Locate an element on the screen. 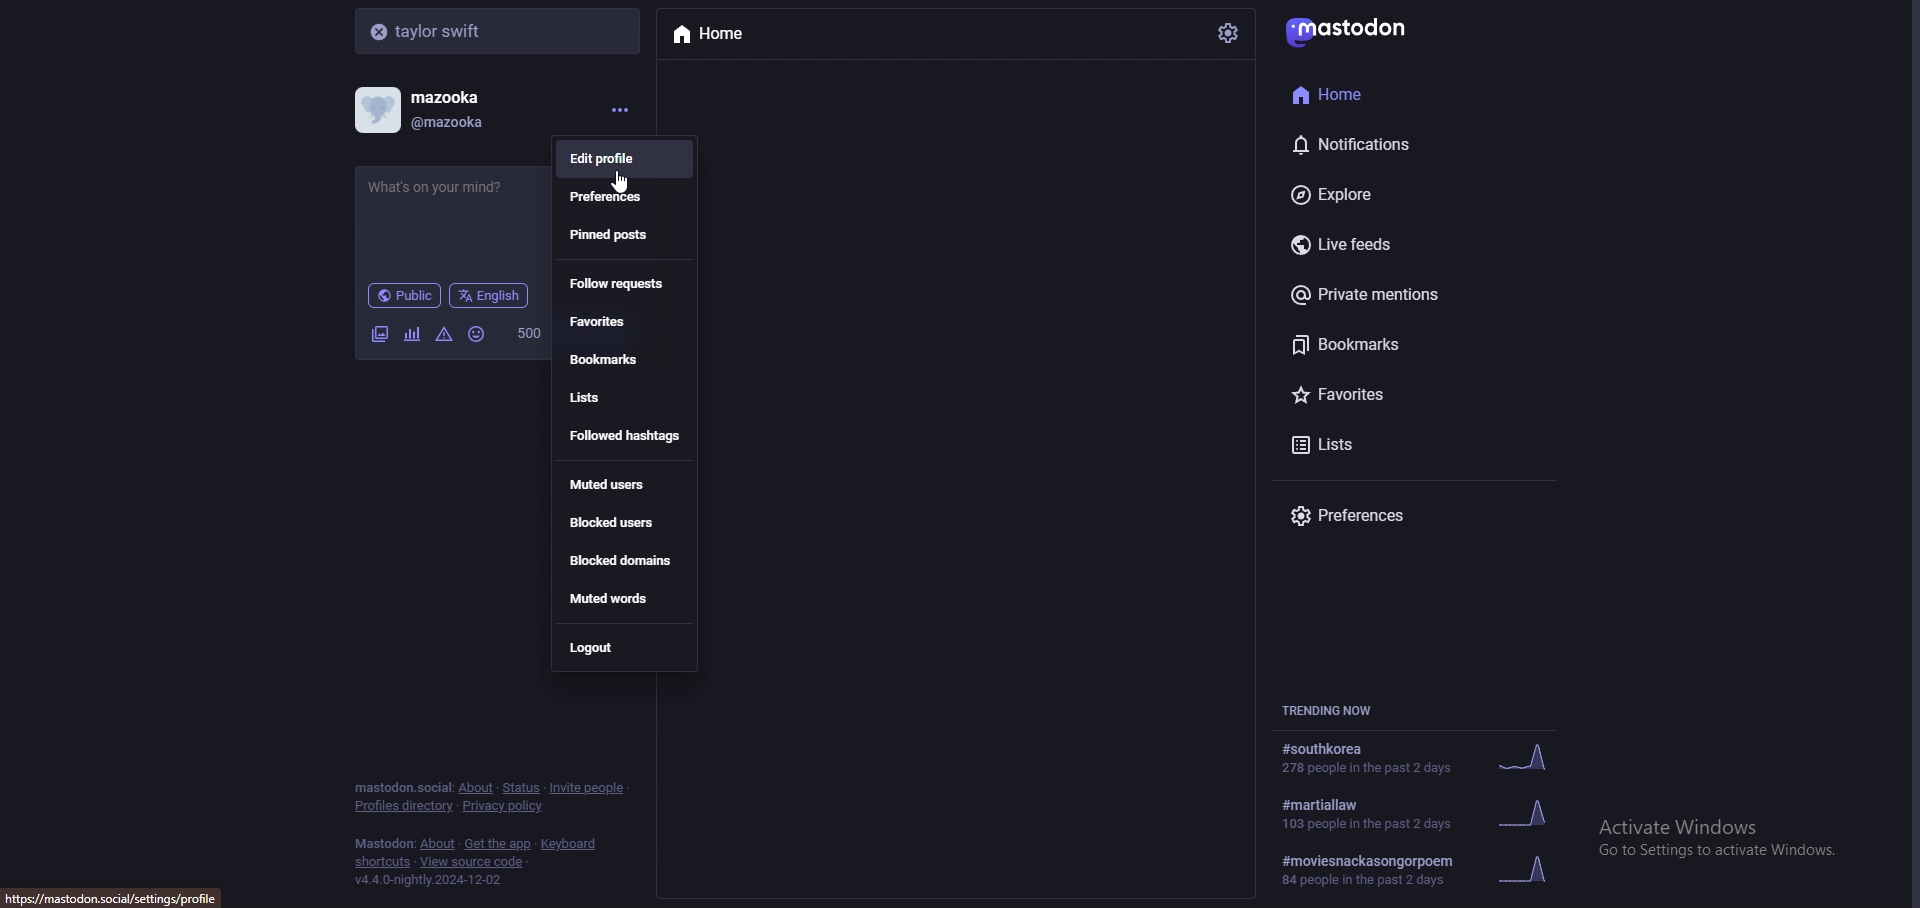 The width and height of the screenshot is (1920, 908). more options is located at coordinates (618, 109).